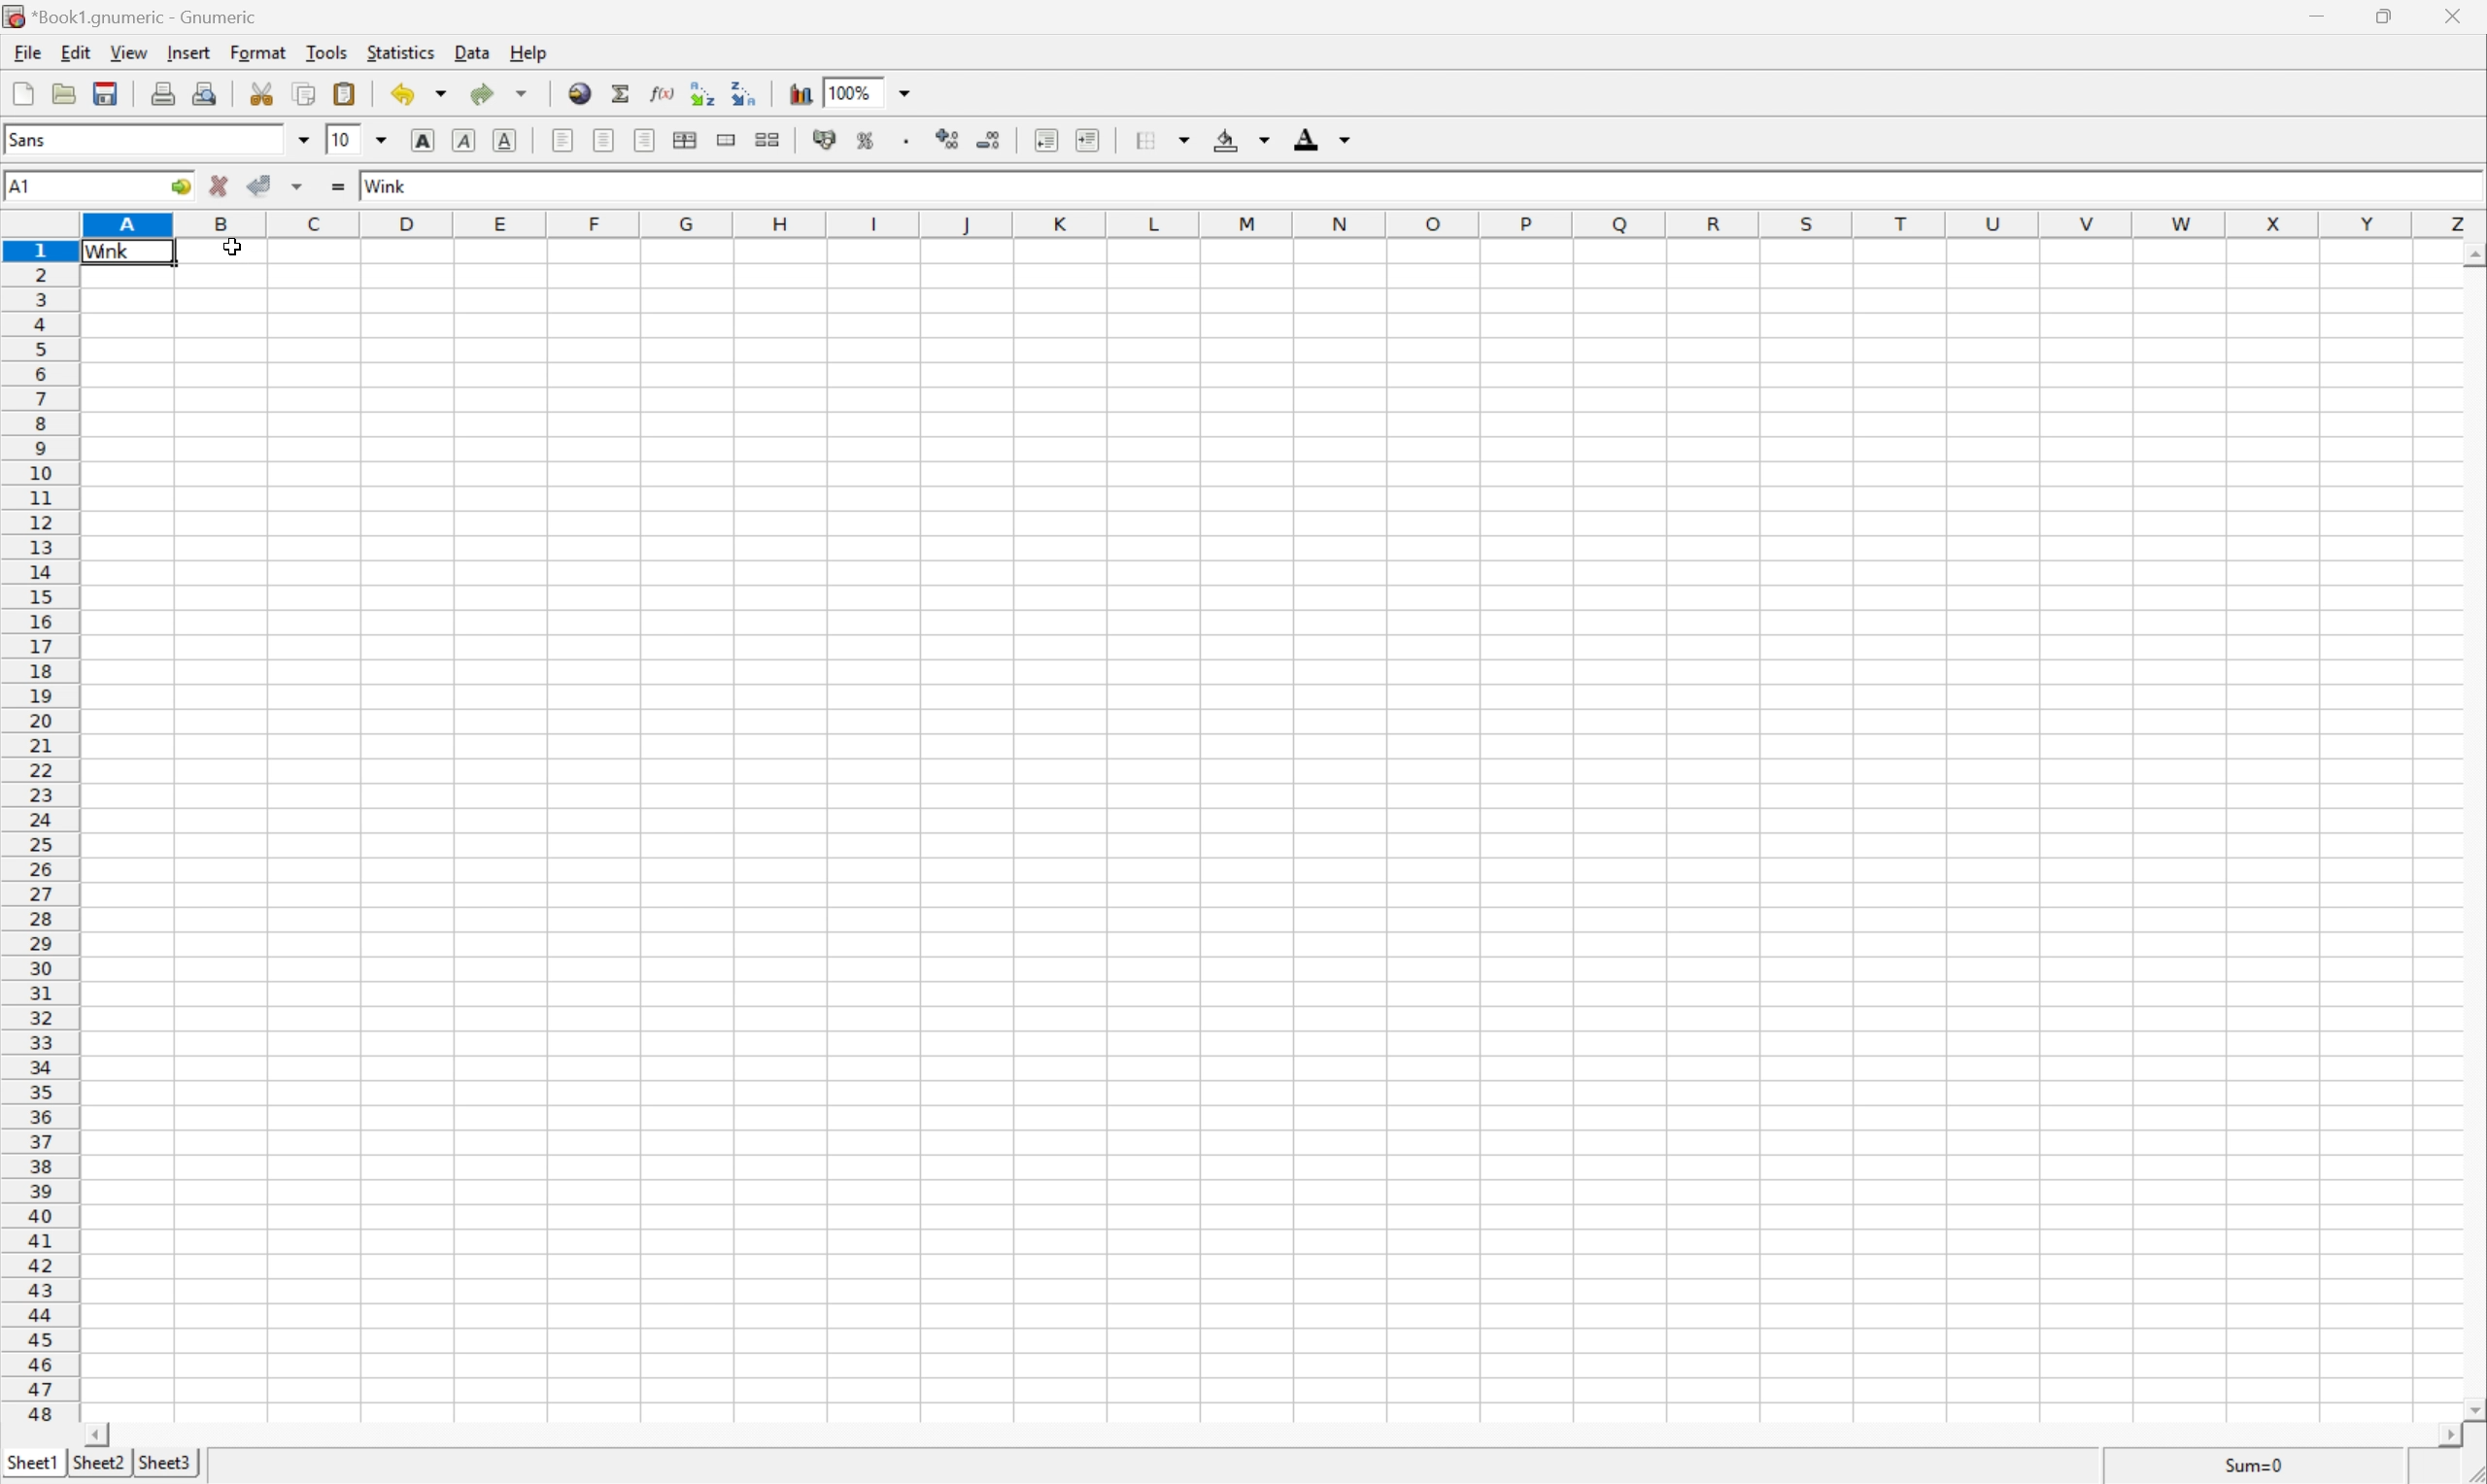  I want to click on view, so click(126, 54).